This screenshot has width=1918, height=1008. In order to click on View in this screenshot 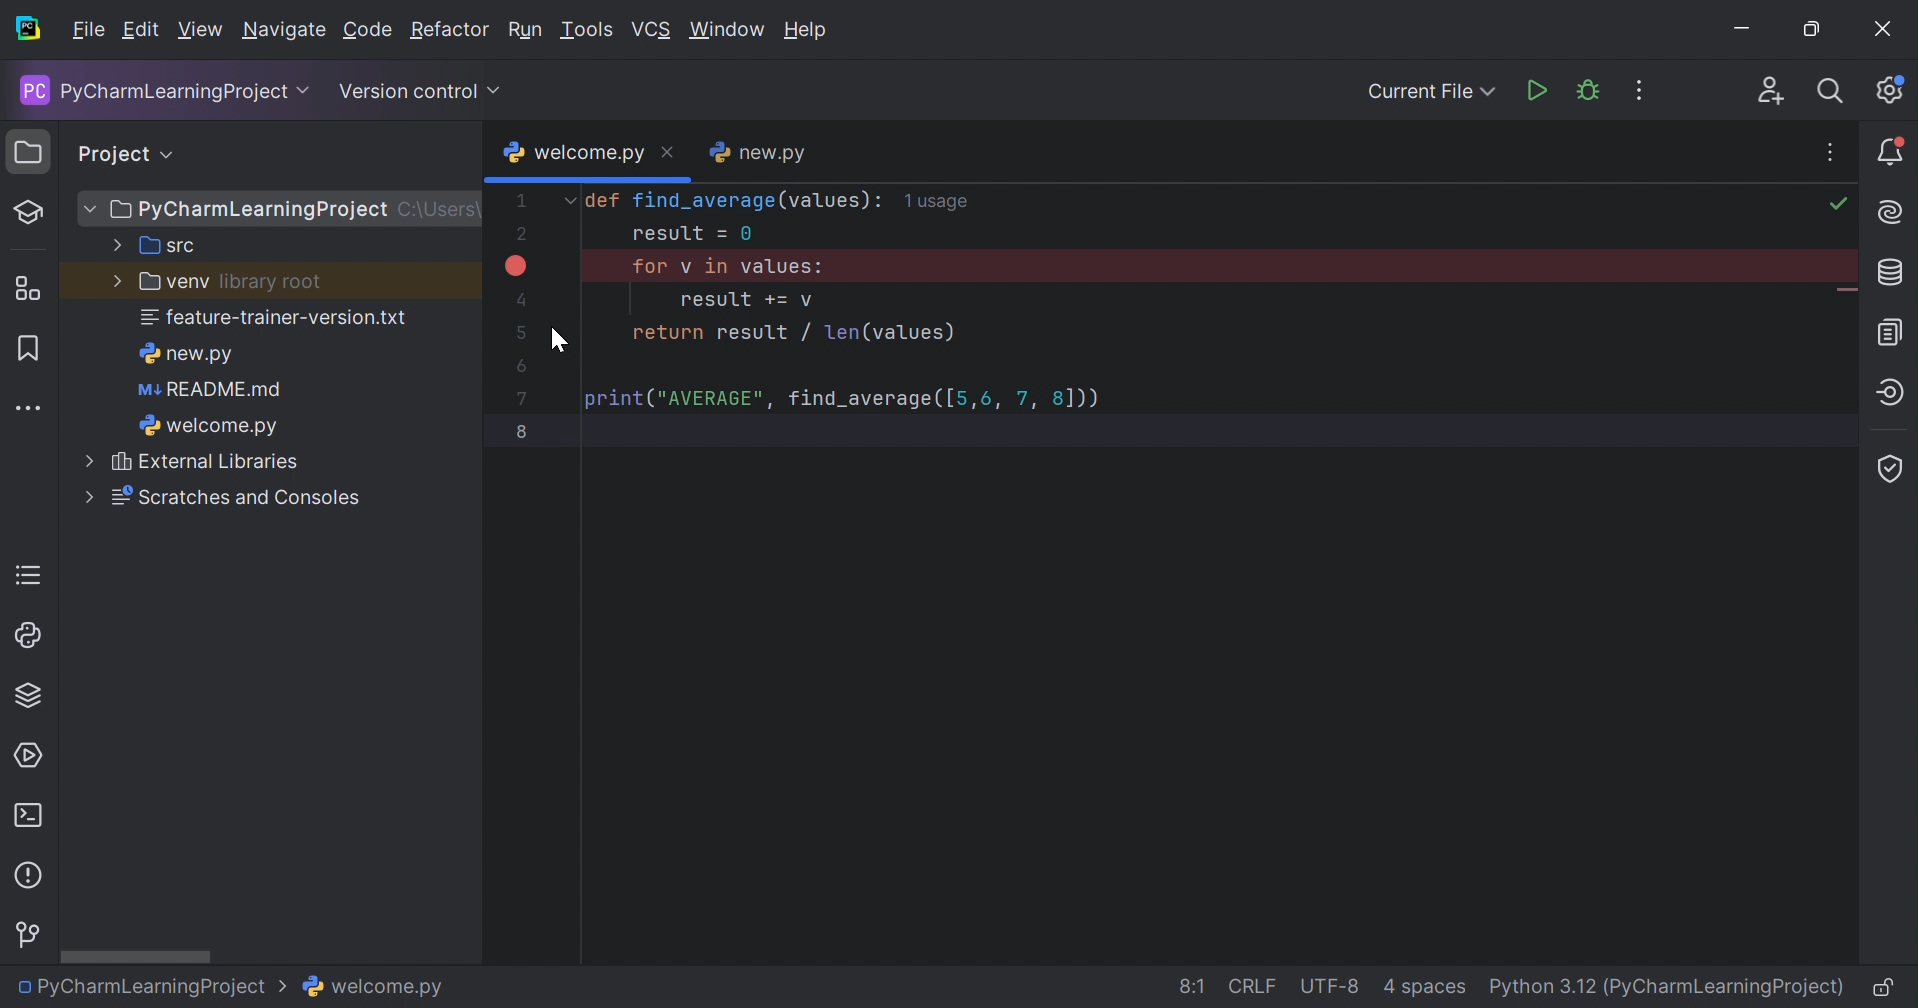, I will do `click(198, 31)`.